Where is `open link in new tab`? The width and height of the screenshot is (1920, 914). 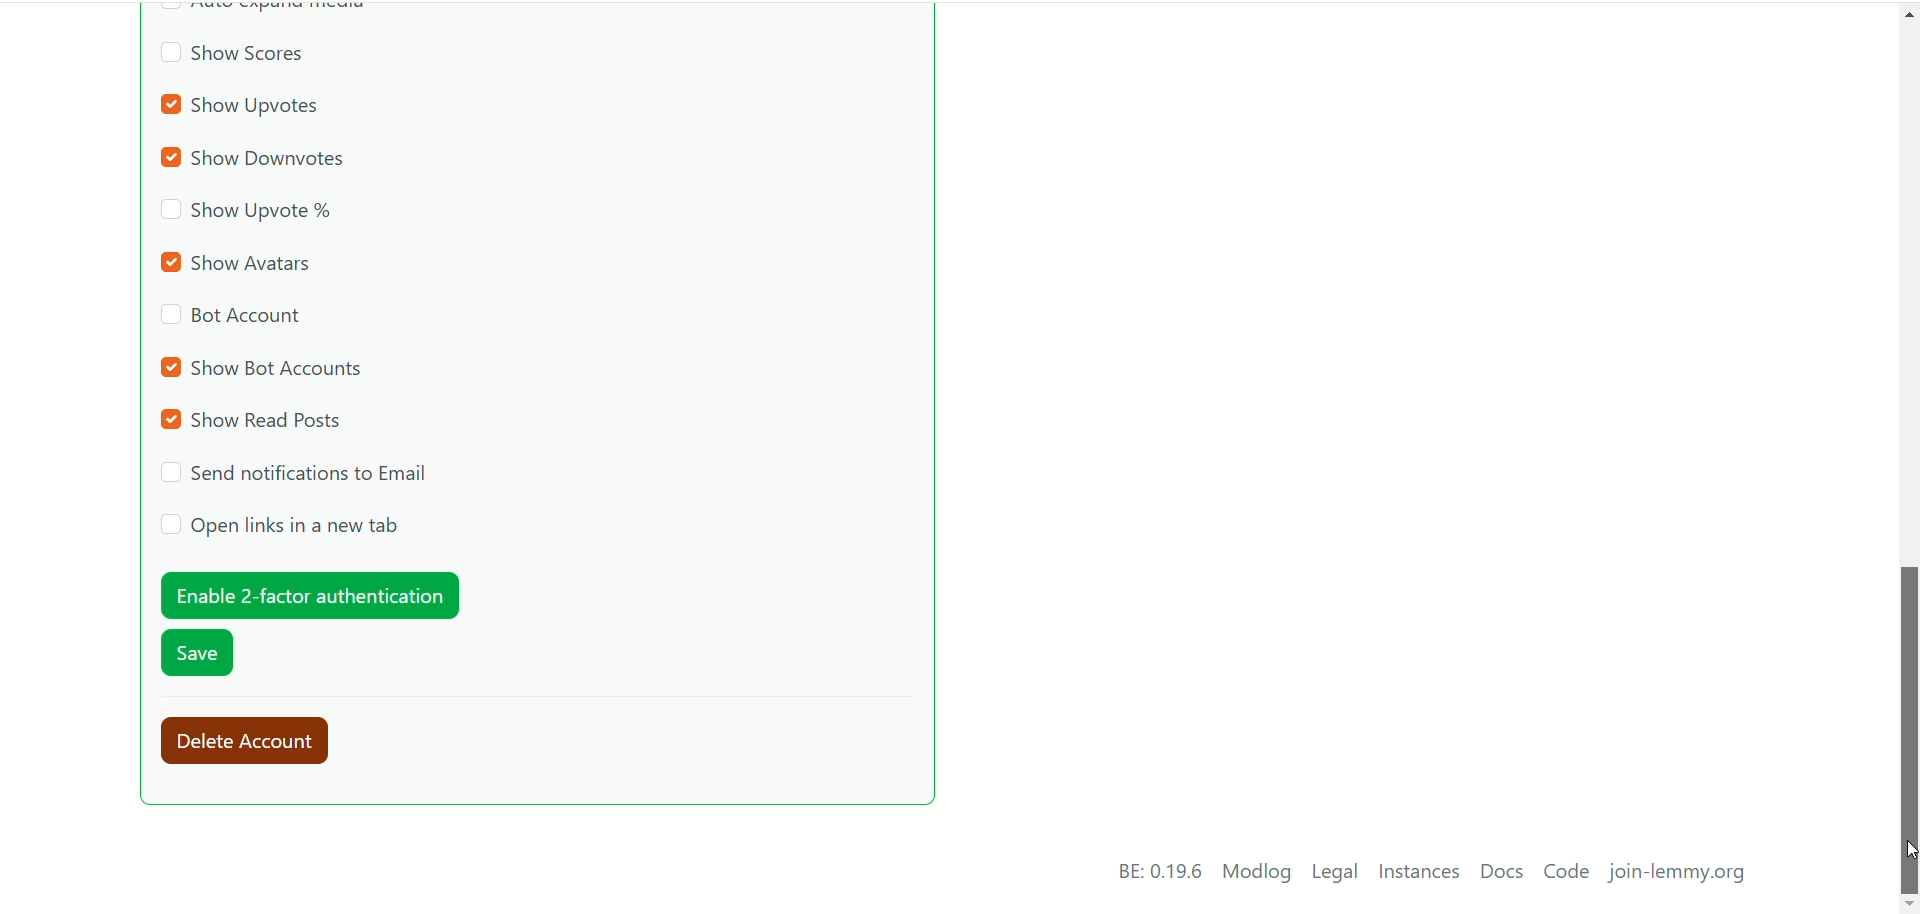
open link in new tab is located at coordinates (280, 526).